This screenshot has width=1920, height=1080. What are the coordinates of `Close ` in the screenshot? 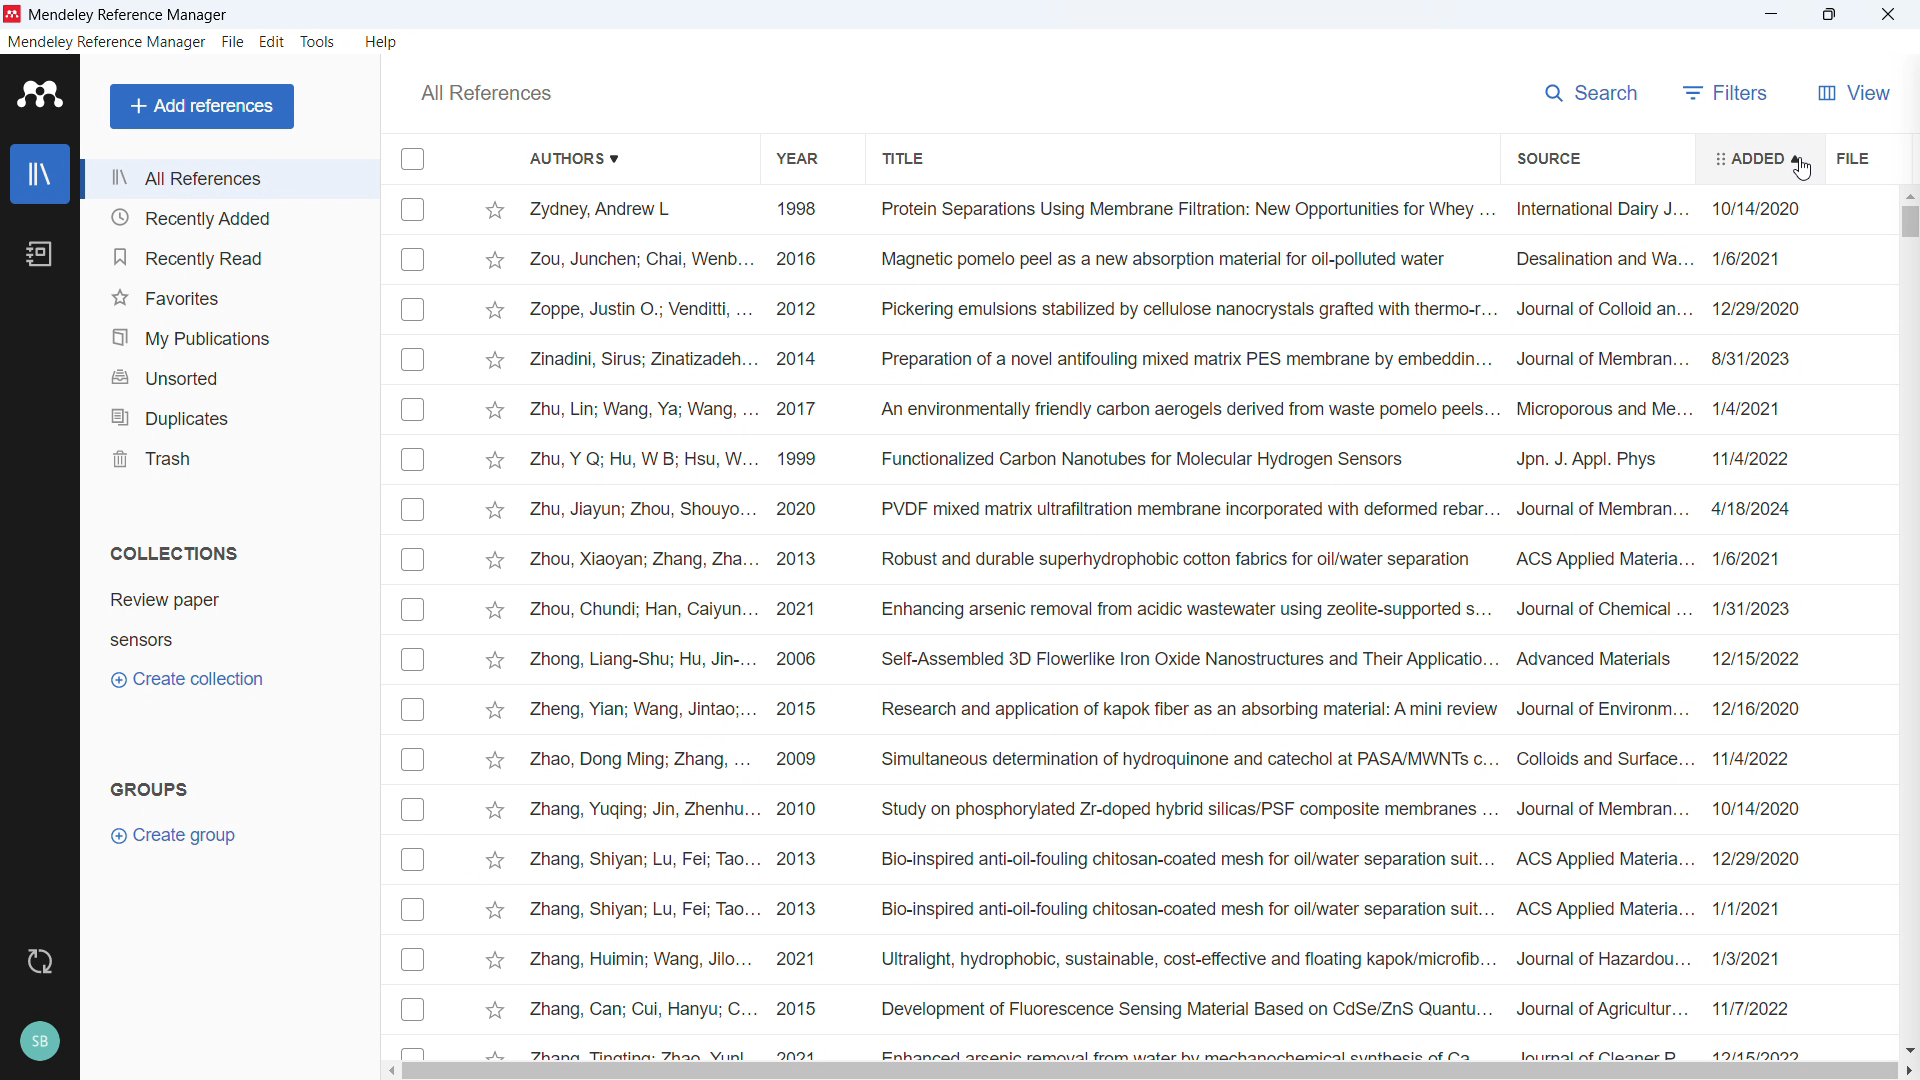 It's located at (1887, 15).